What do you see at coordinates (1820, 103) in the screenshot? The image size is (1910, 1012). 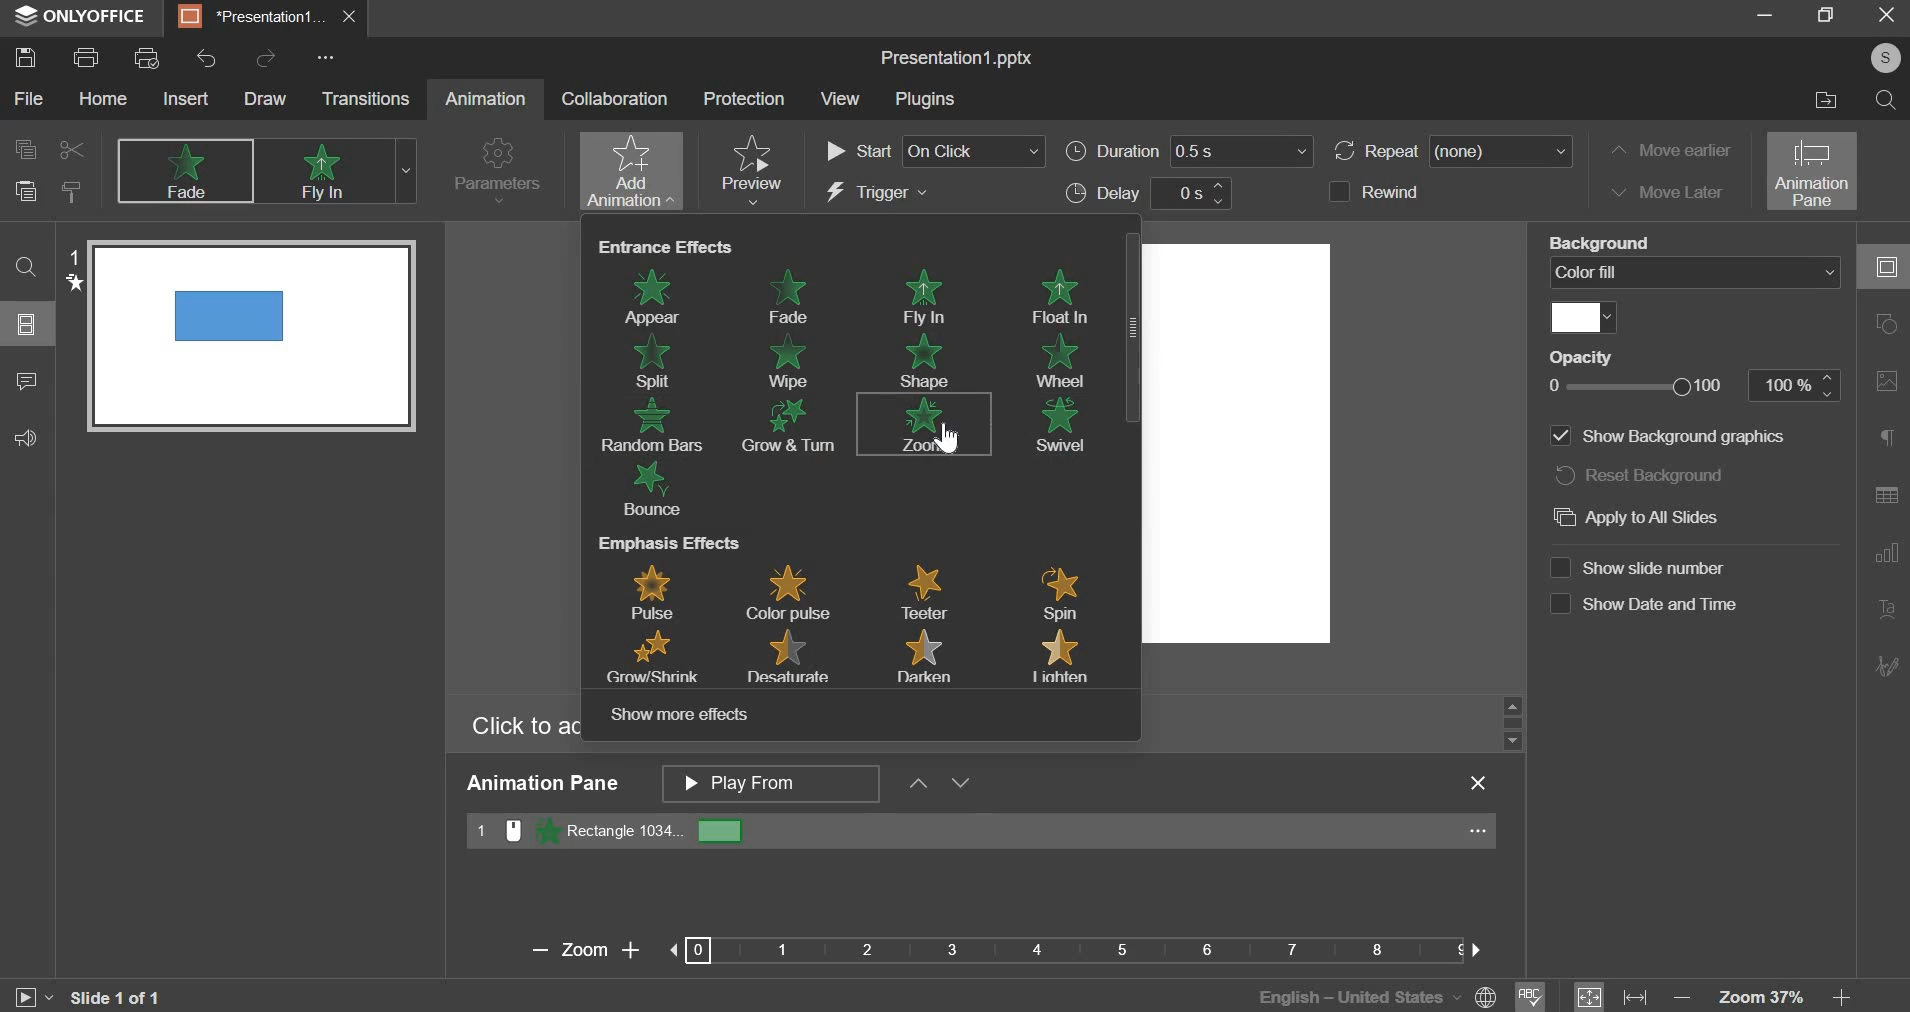 I see `open file location` at bounding box center [1820, 103].